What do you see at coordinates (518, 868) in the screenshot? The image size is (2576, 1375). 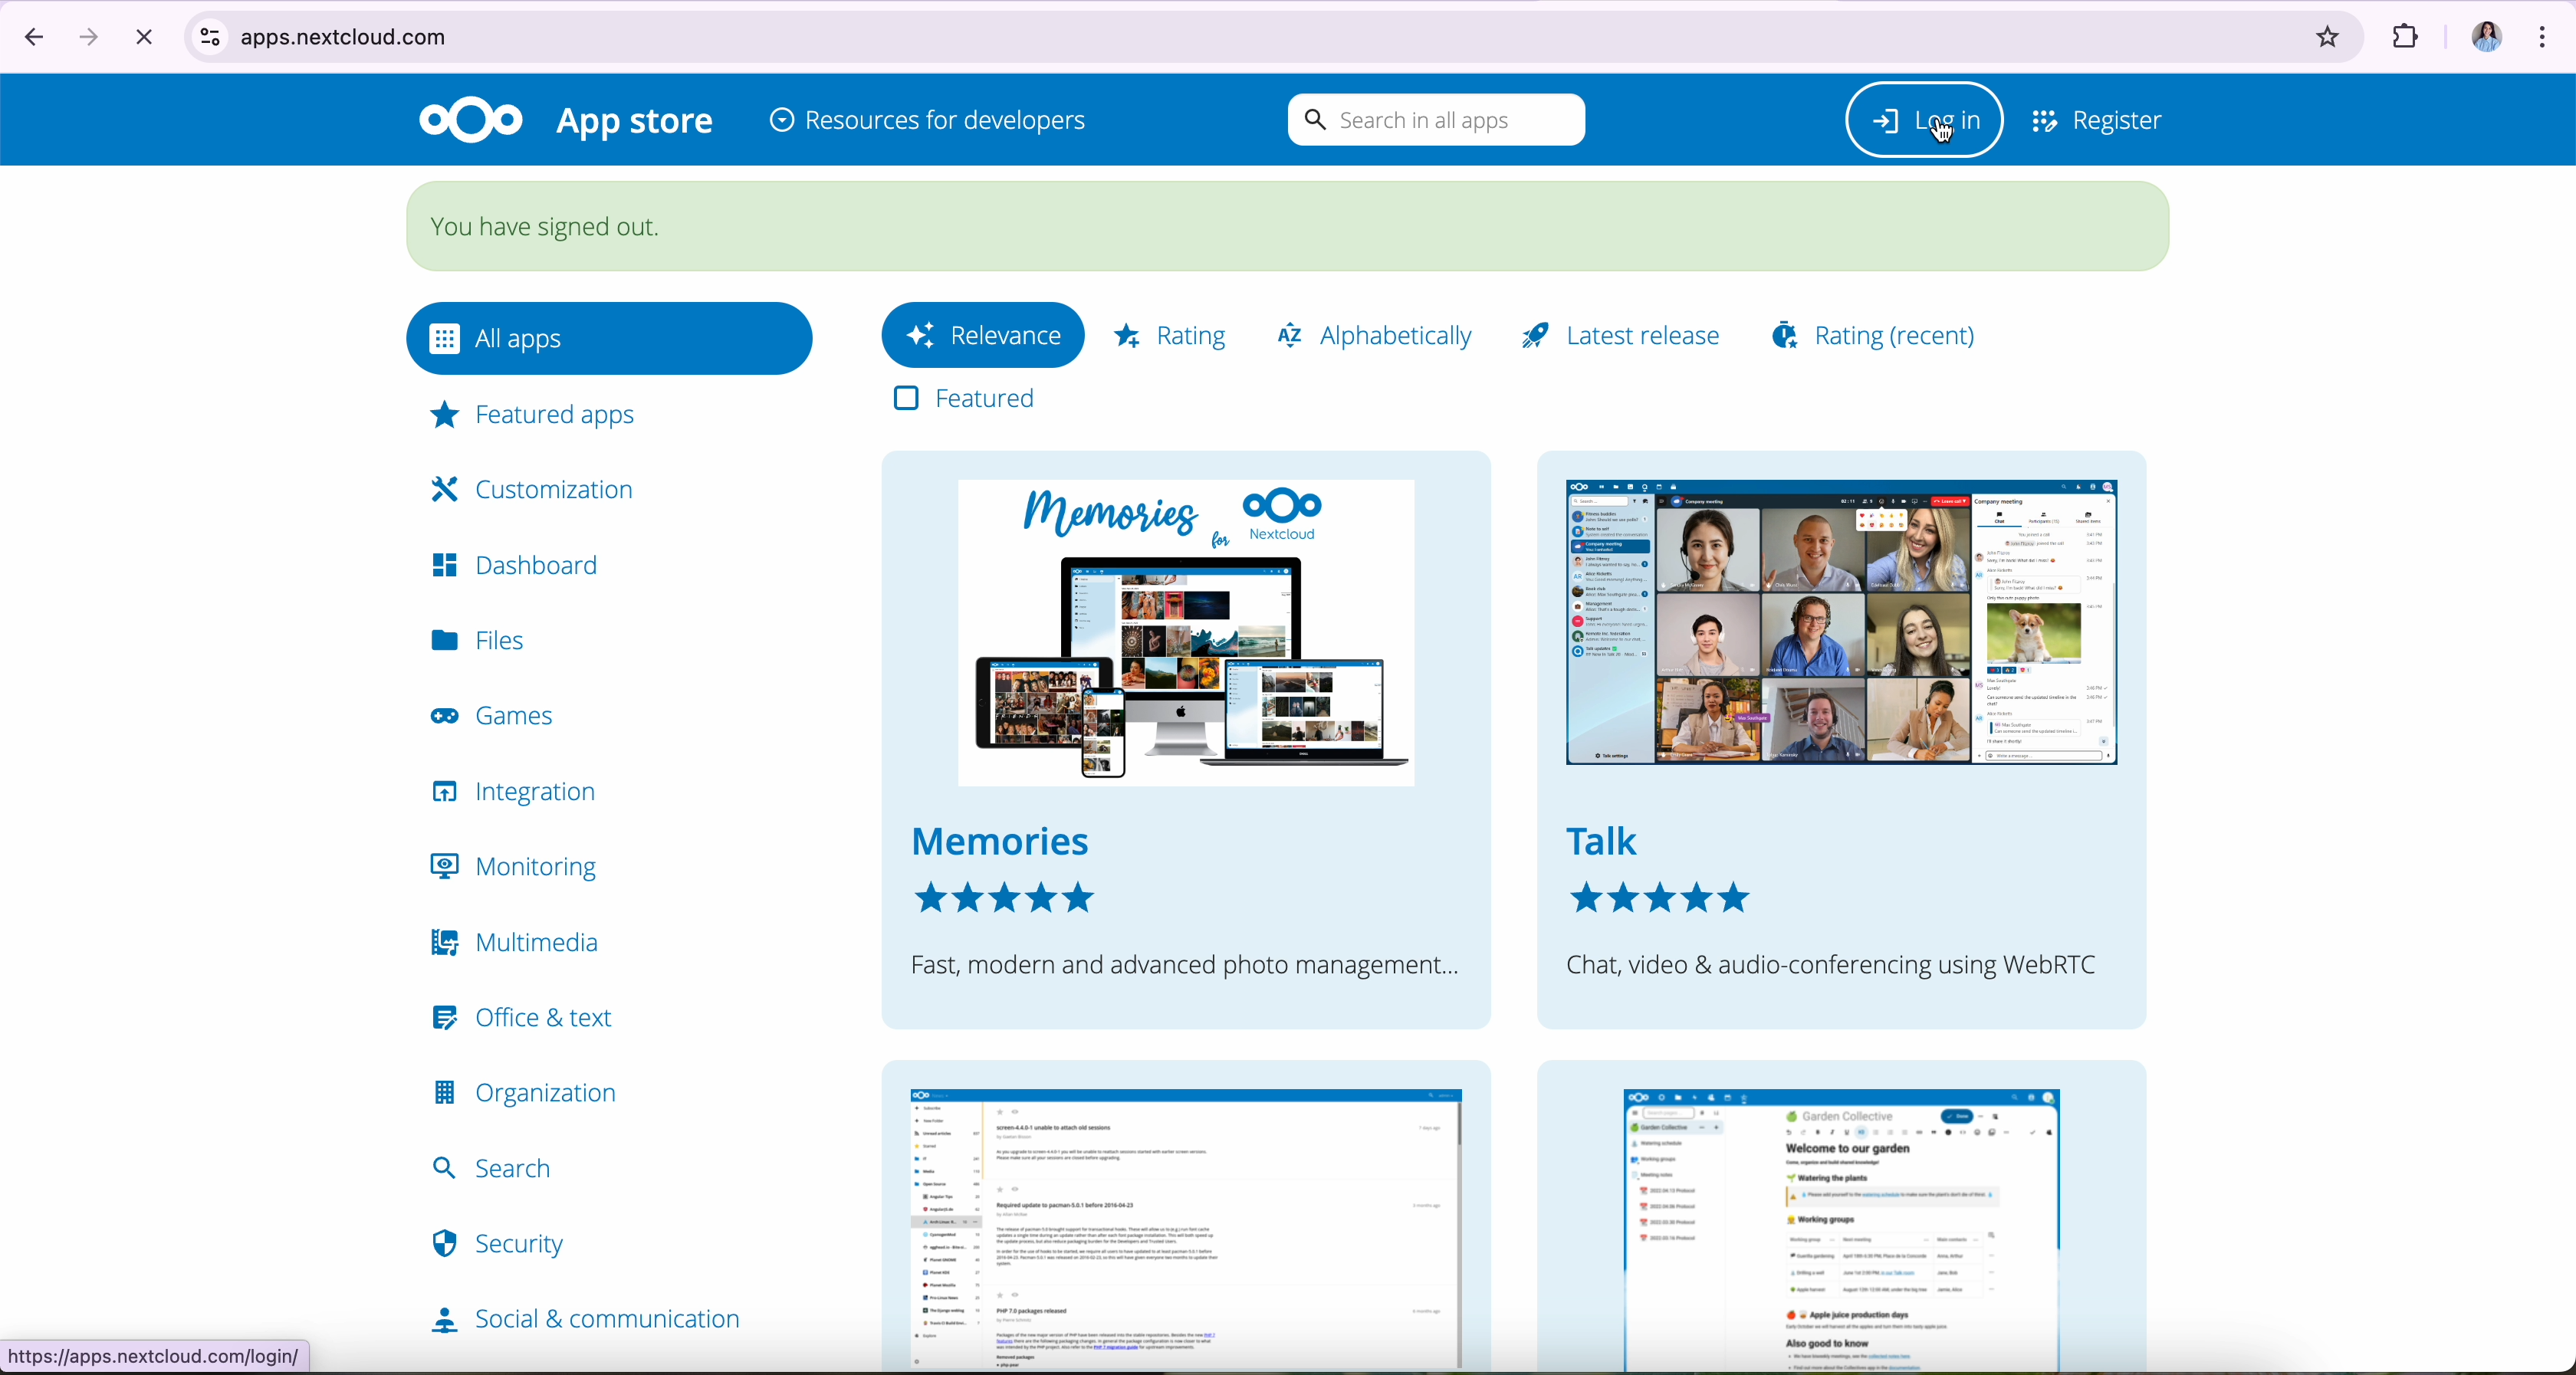 I see `monitoring` at bounding box center [518, 868].